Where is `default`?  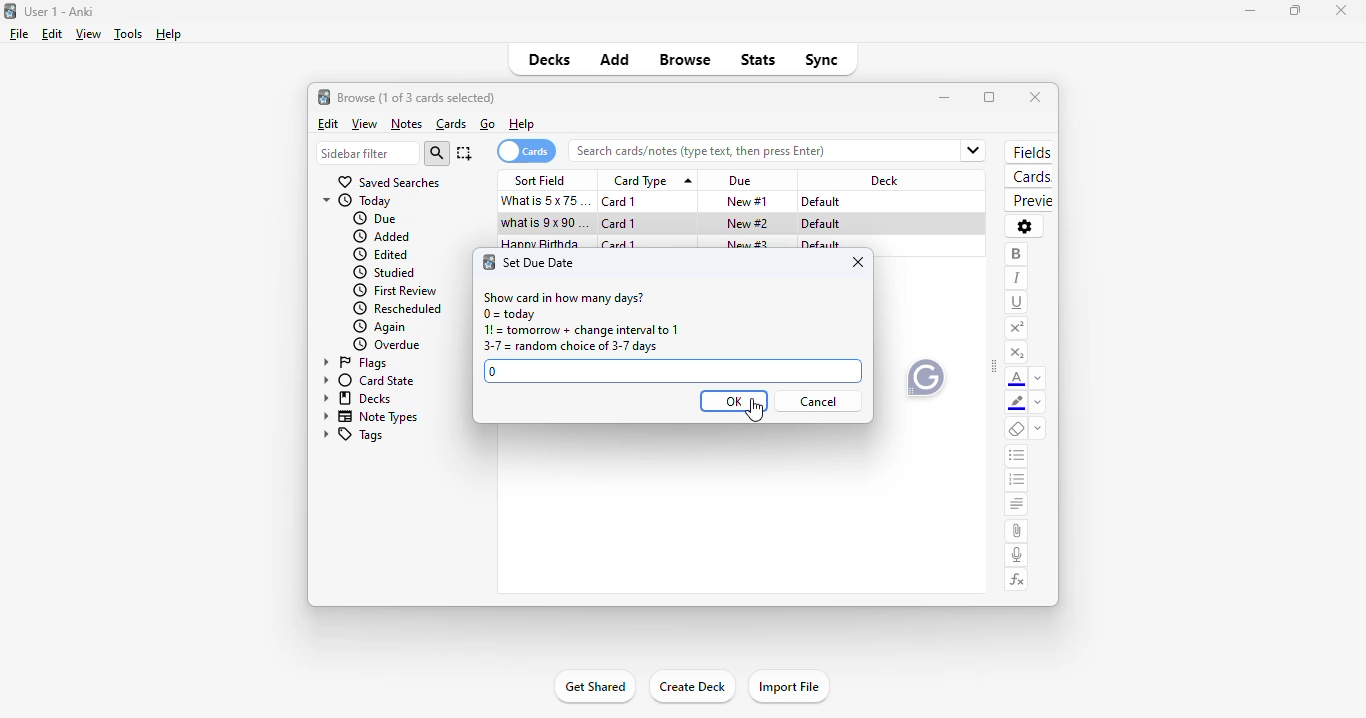
default is located at coordinates (820, 223).